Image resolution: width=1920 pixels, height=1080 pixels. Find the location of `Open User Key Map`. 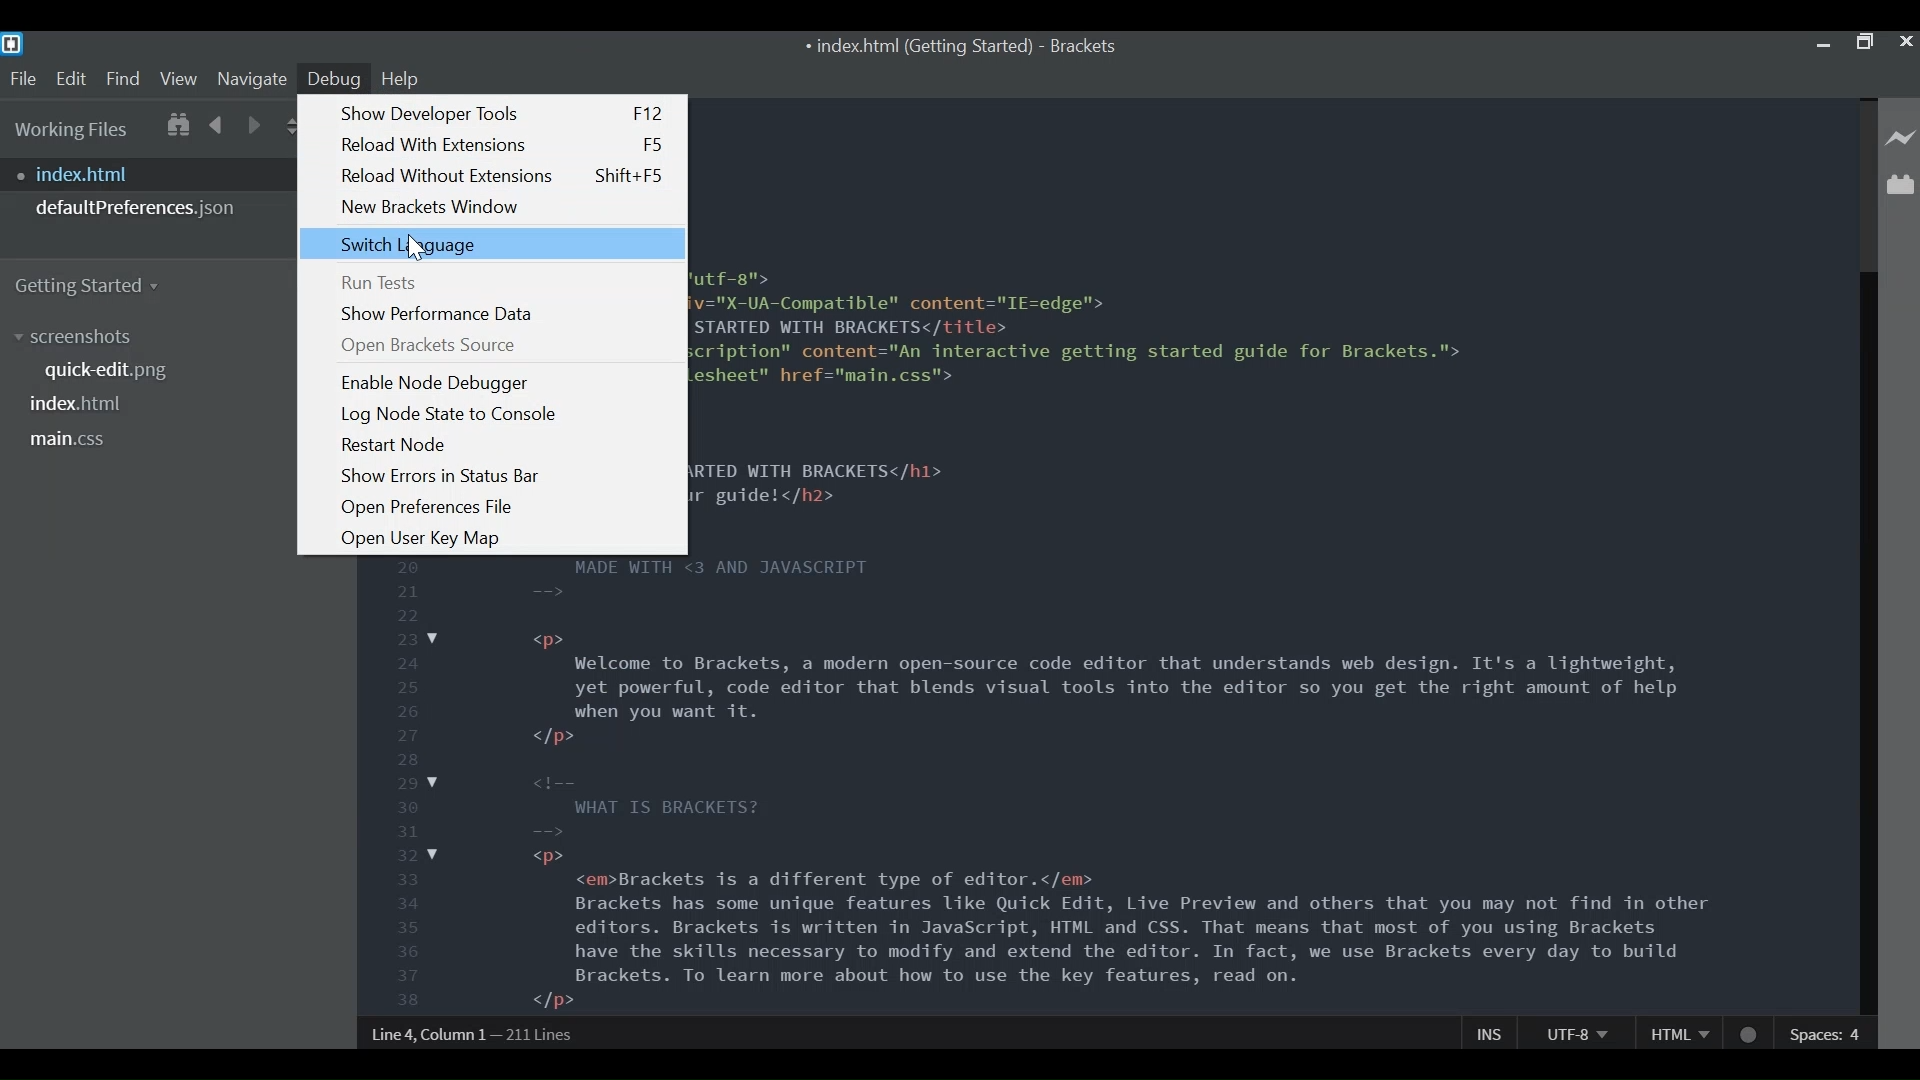

Open User Key Map is located at coordinates (425, 541).